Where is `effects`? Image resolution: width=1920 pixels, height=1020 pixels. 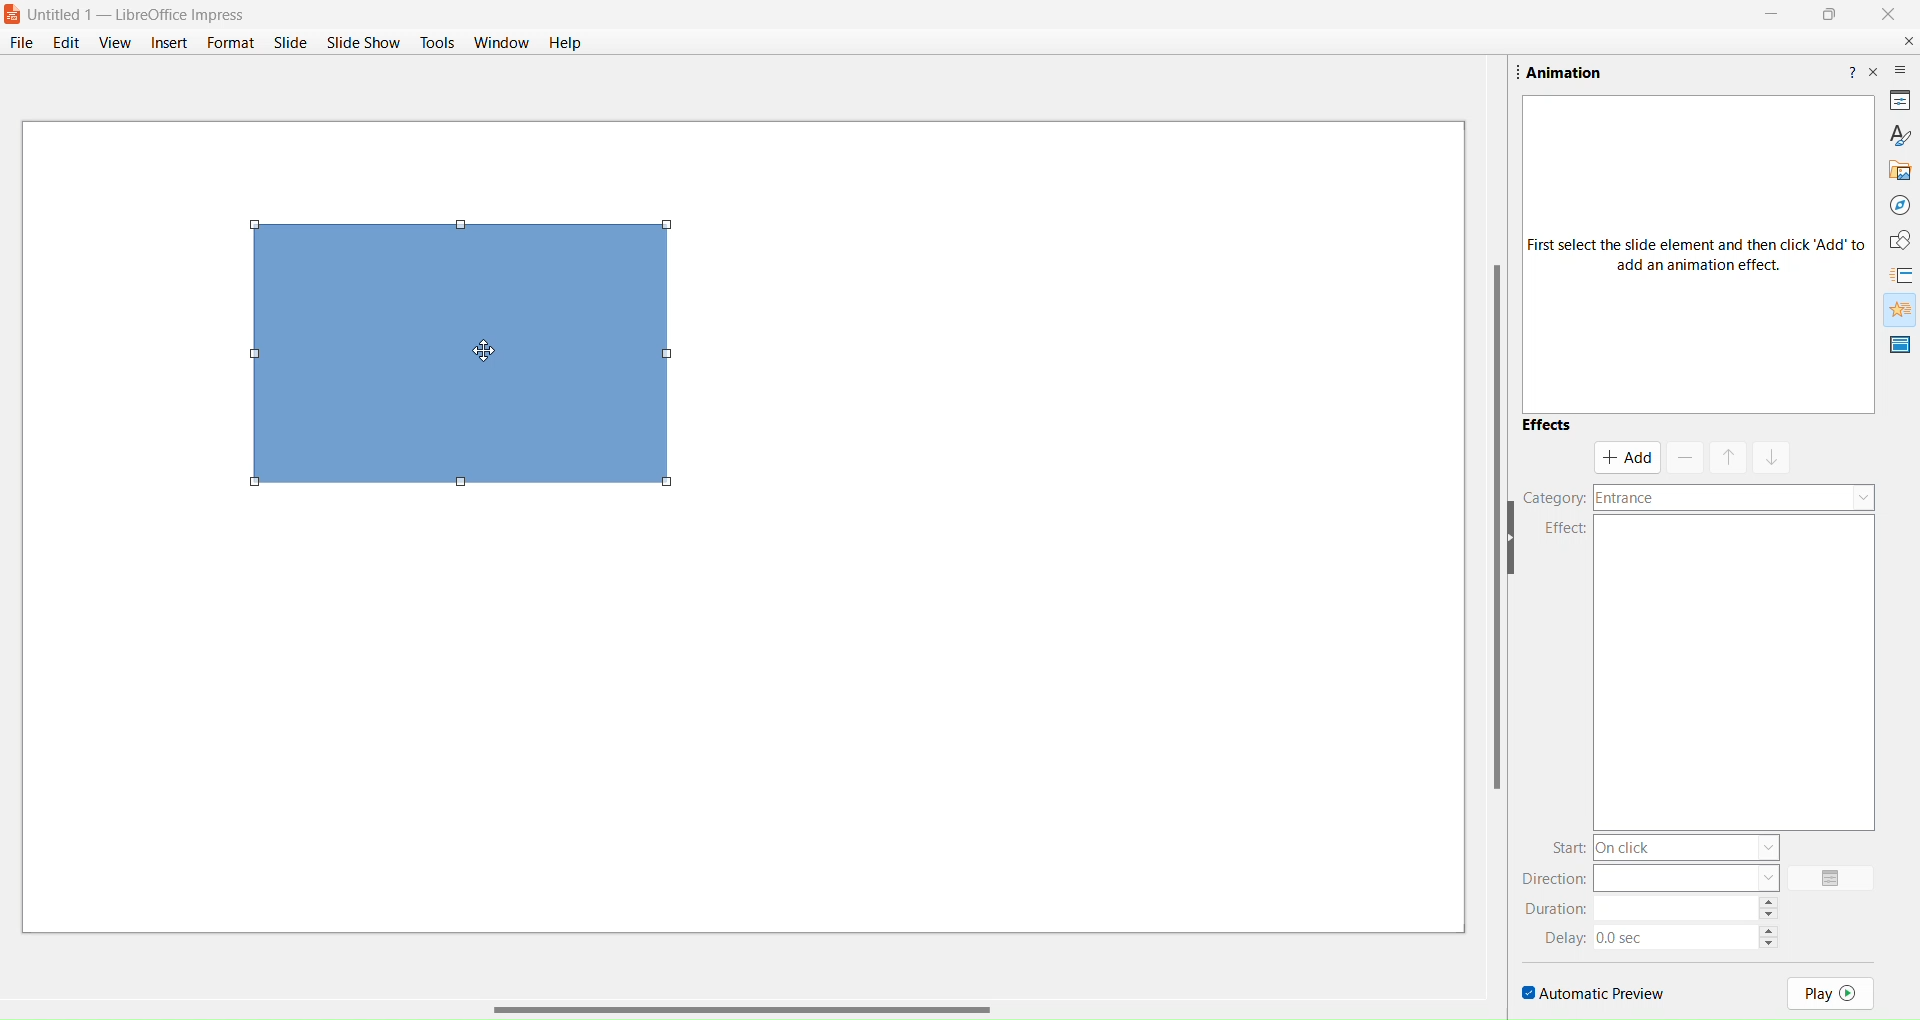
effects is located at coordinates (1554, 528).